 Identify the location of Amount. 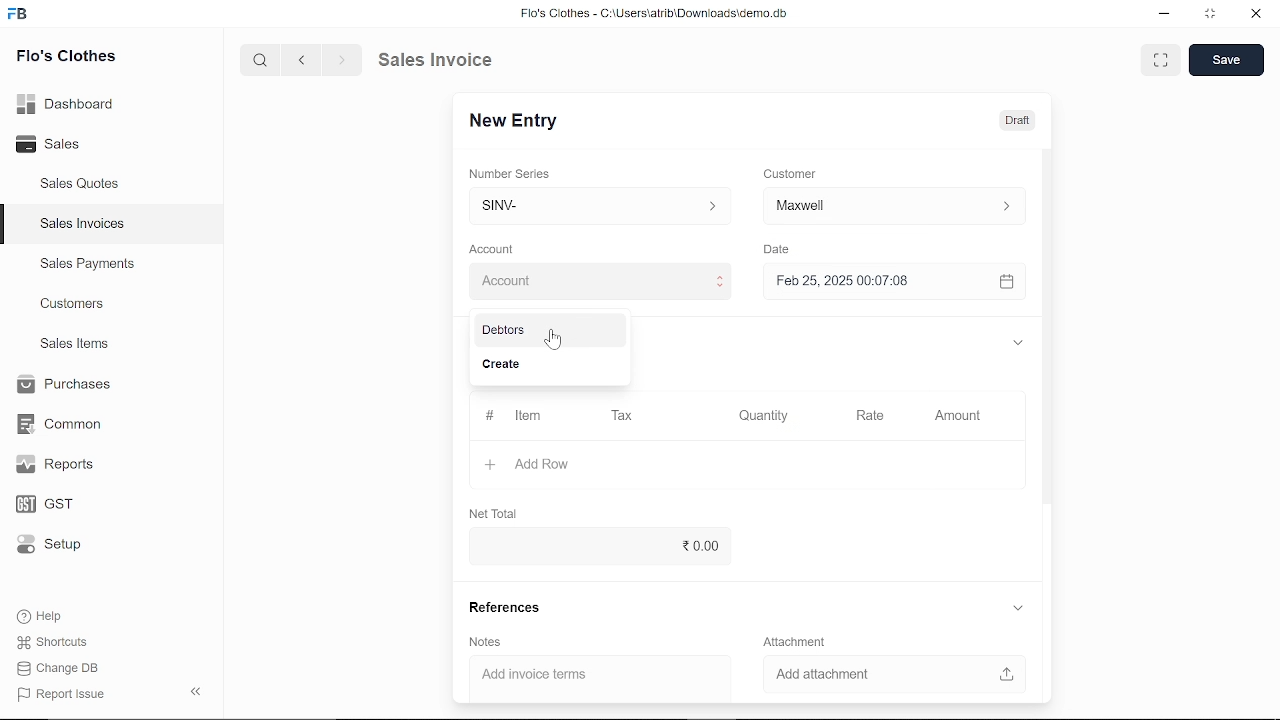
(957, 417).